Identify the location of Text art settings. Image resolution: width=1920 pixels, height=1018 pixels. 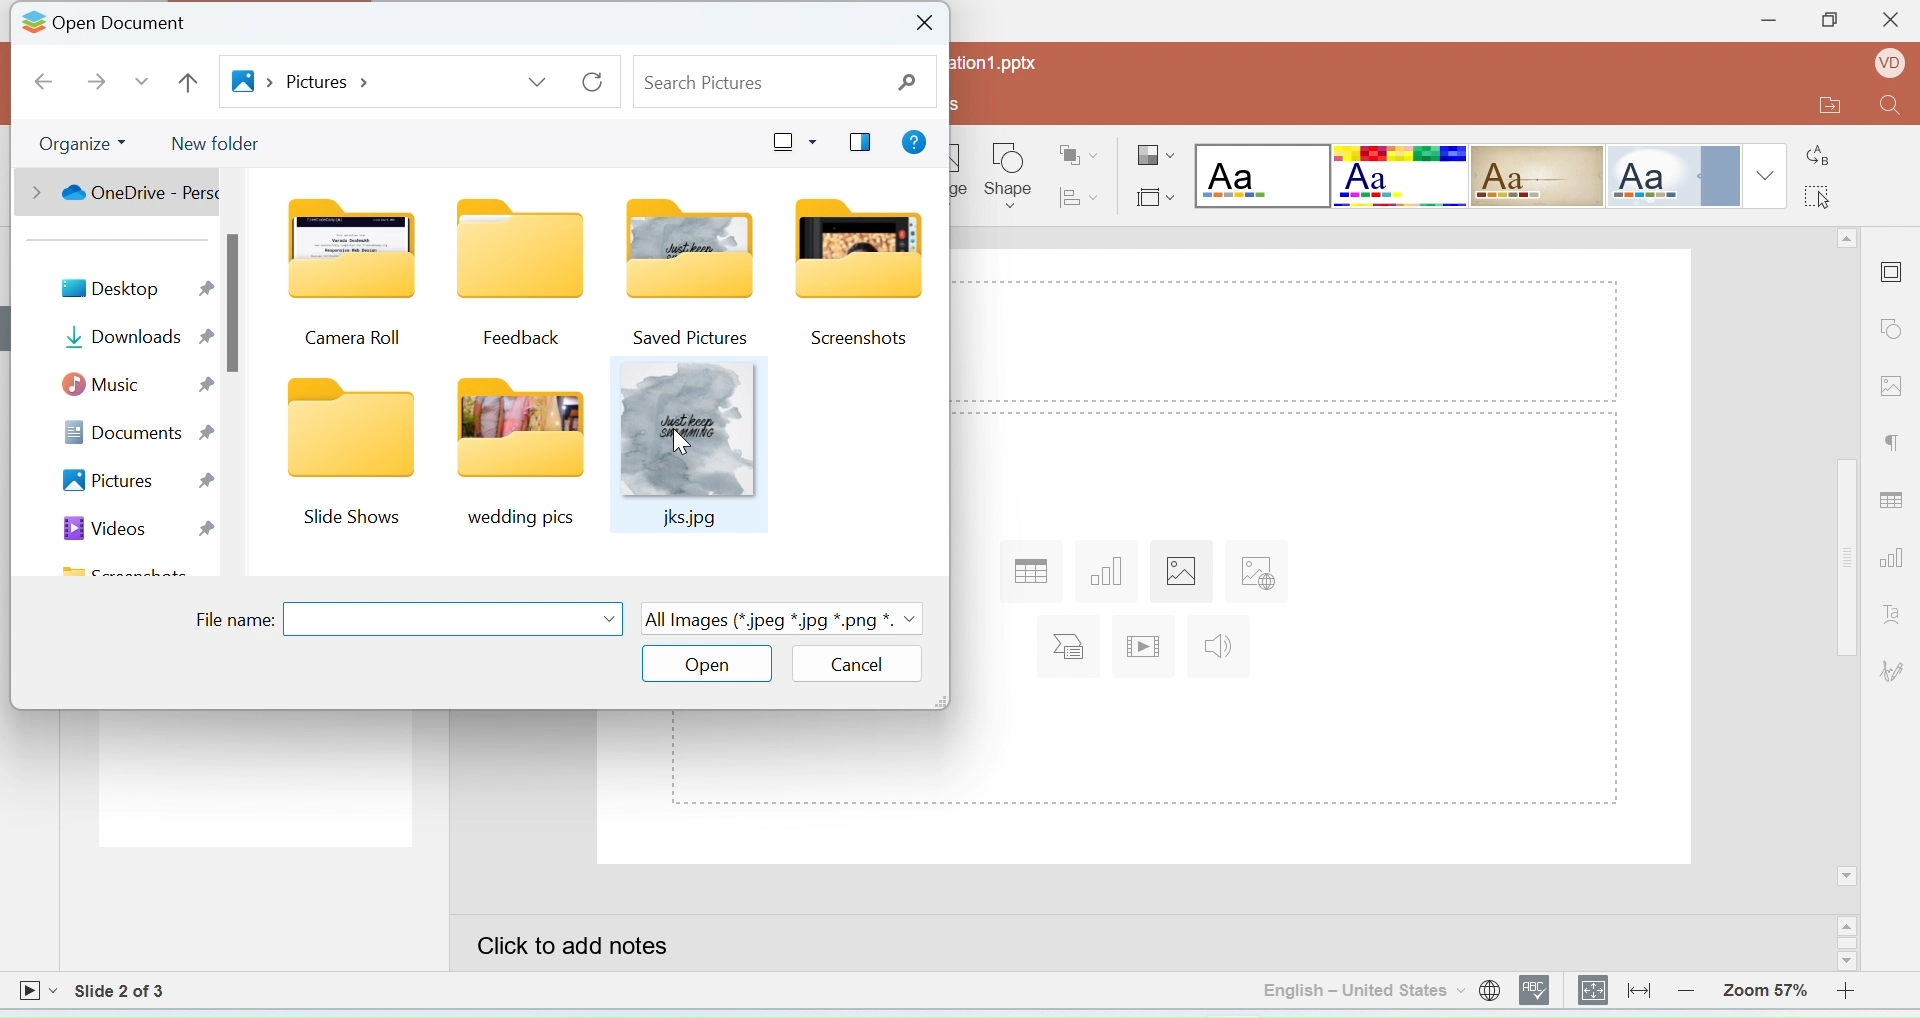
(1892, 613).